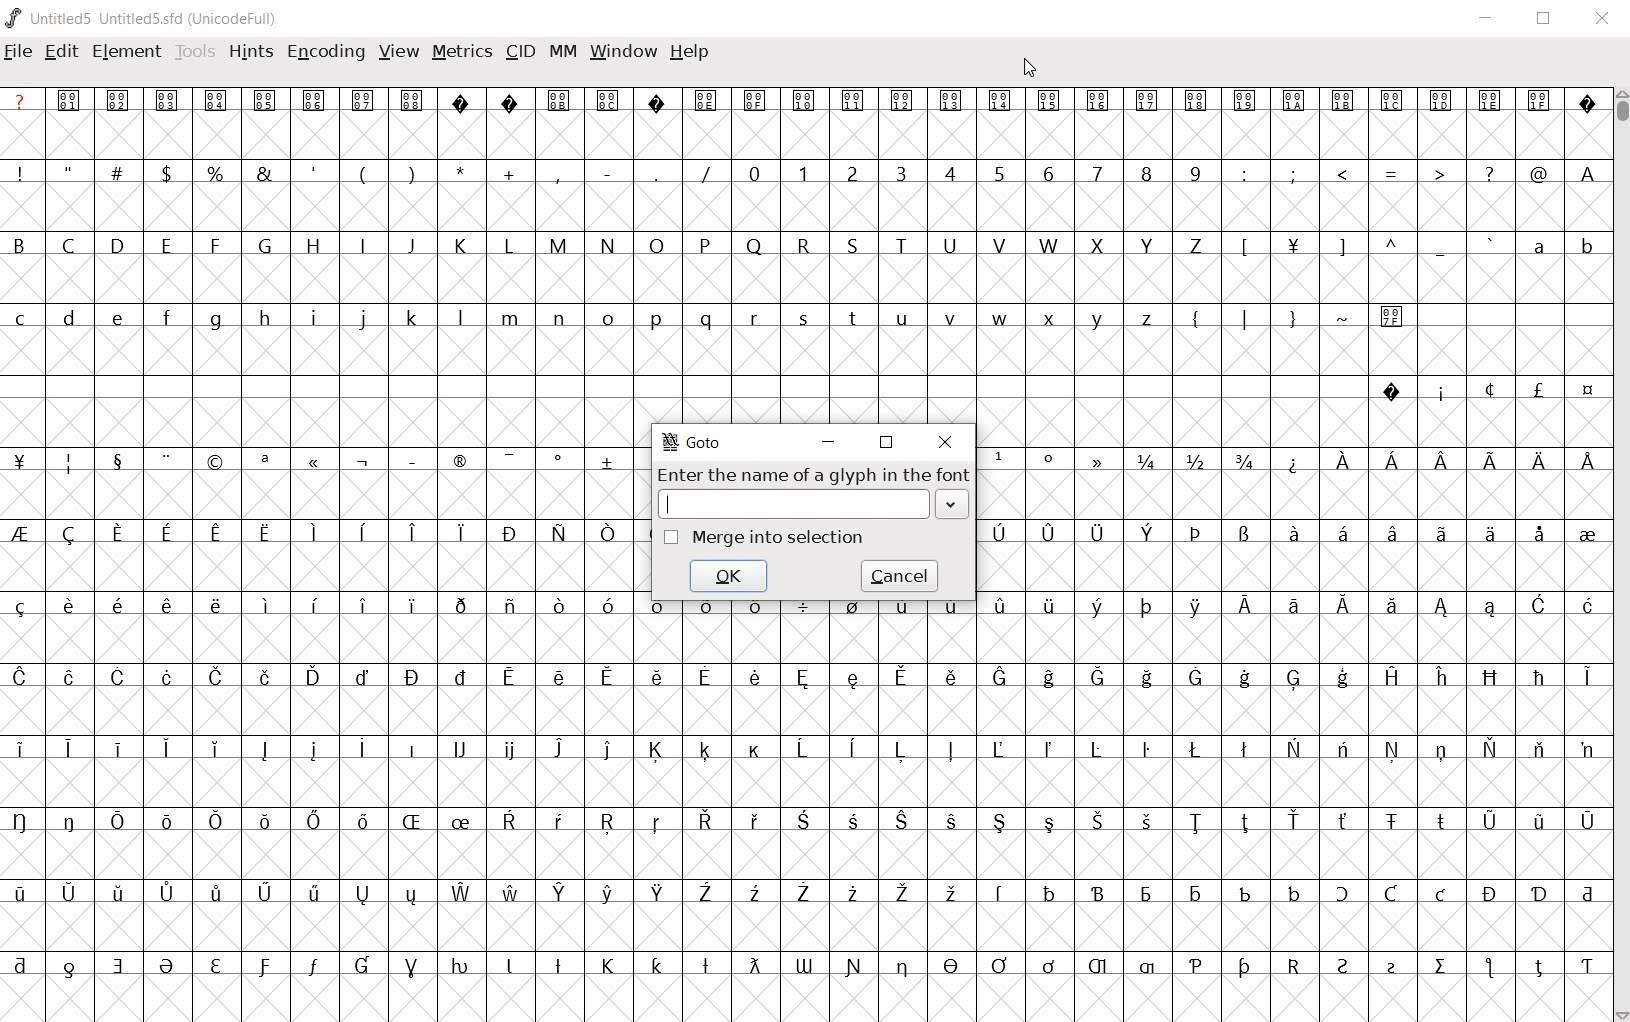  Describe the element at coordinates (1489, 534) in the screenshot. I see `Symbol` at that location.